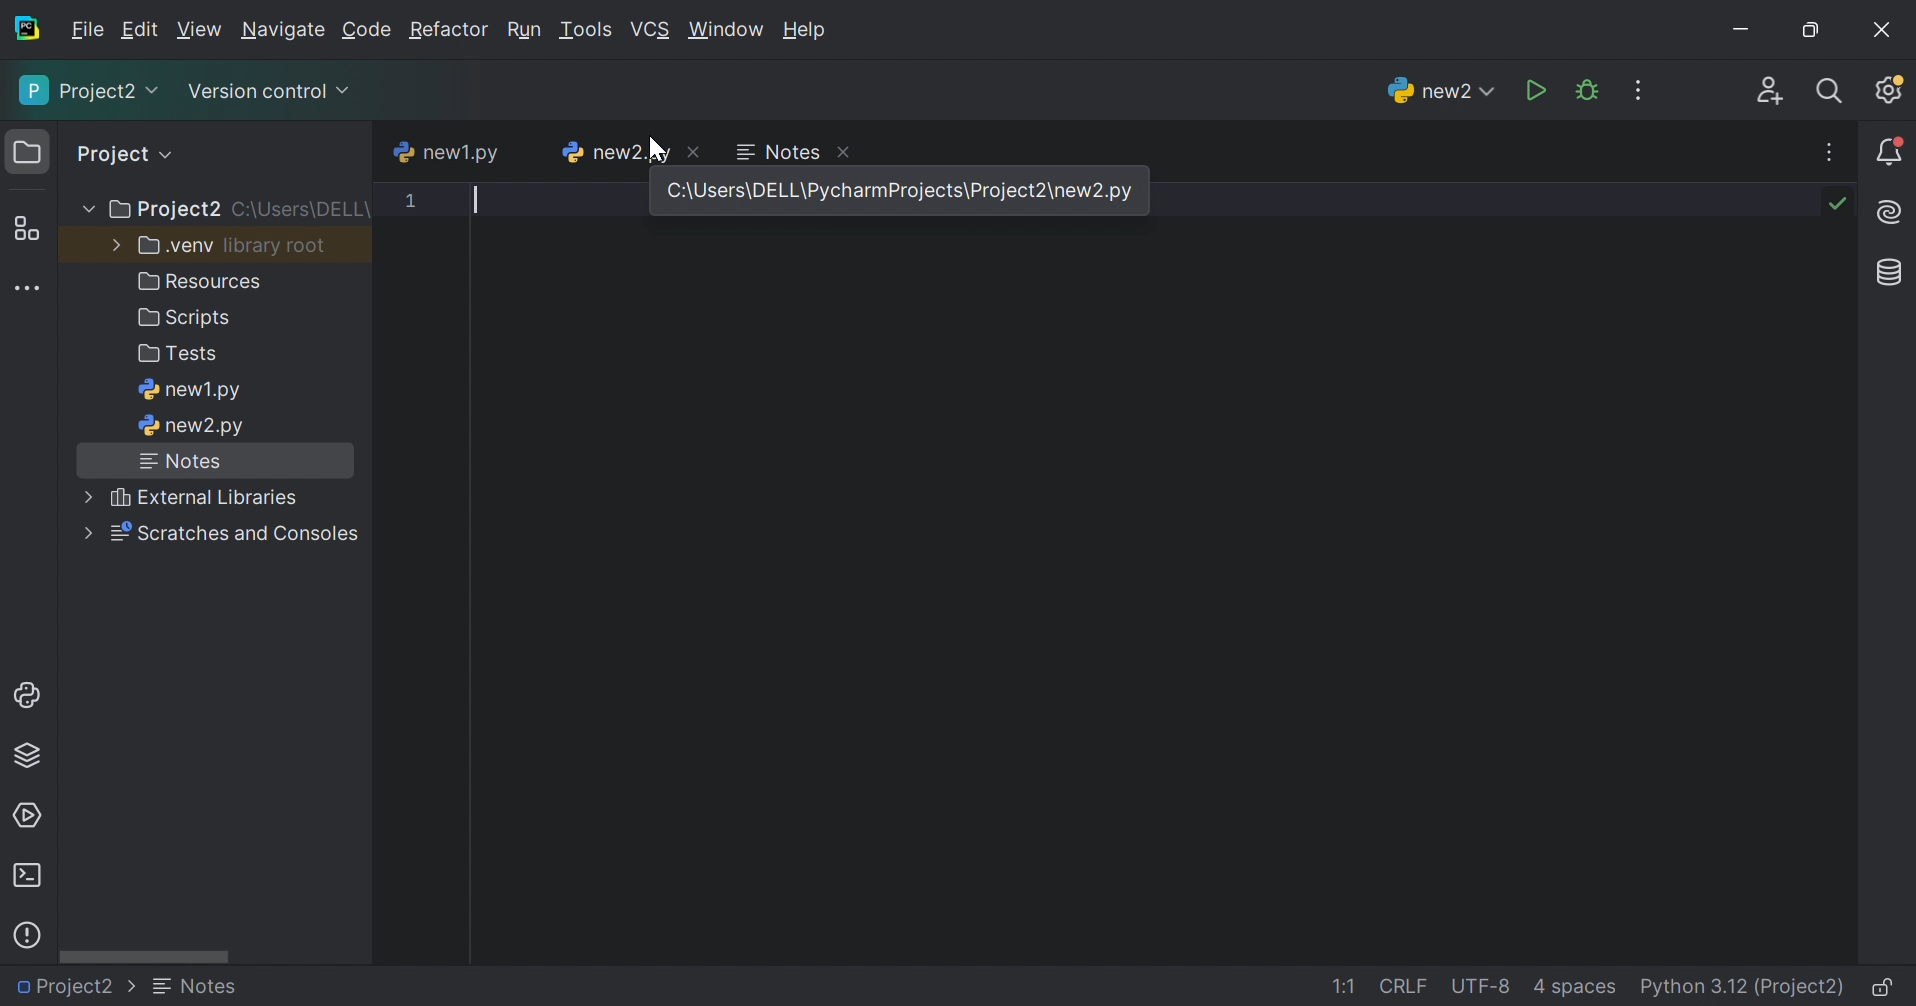 The image size is (1916, 1006). I want to click on Database, so click(1886, 272).